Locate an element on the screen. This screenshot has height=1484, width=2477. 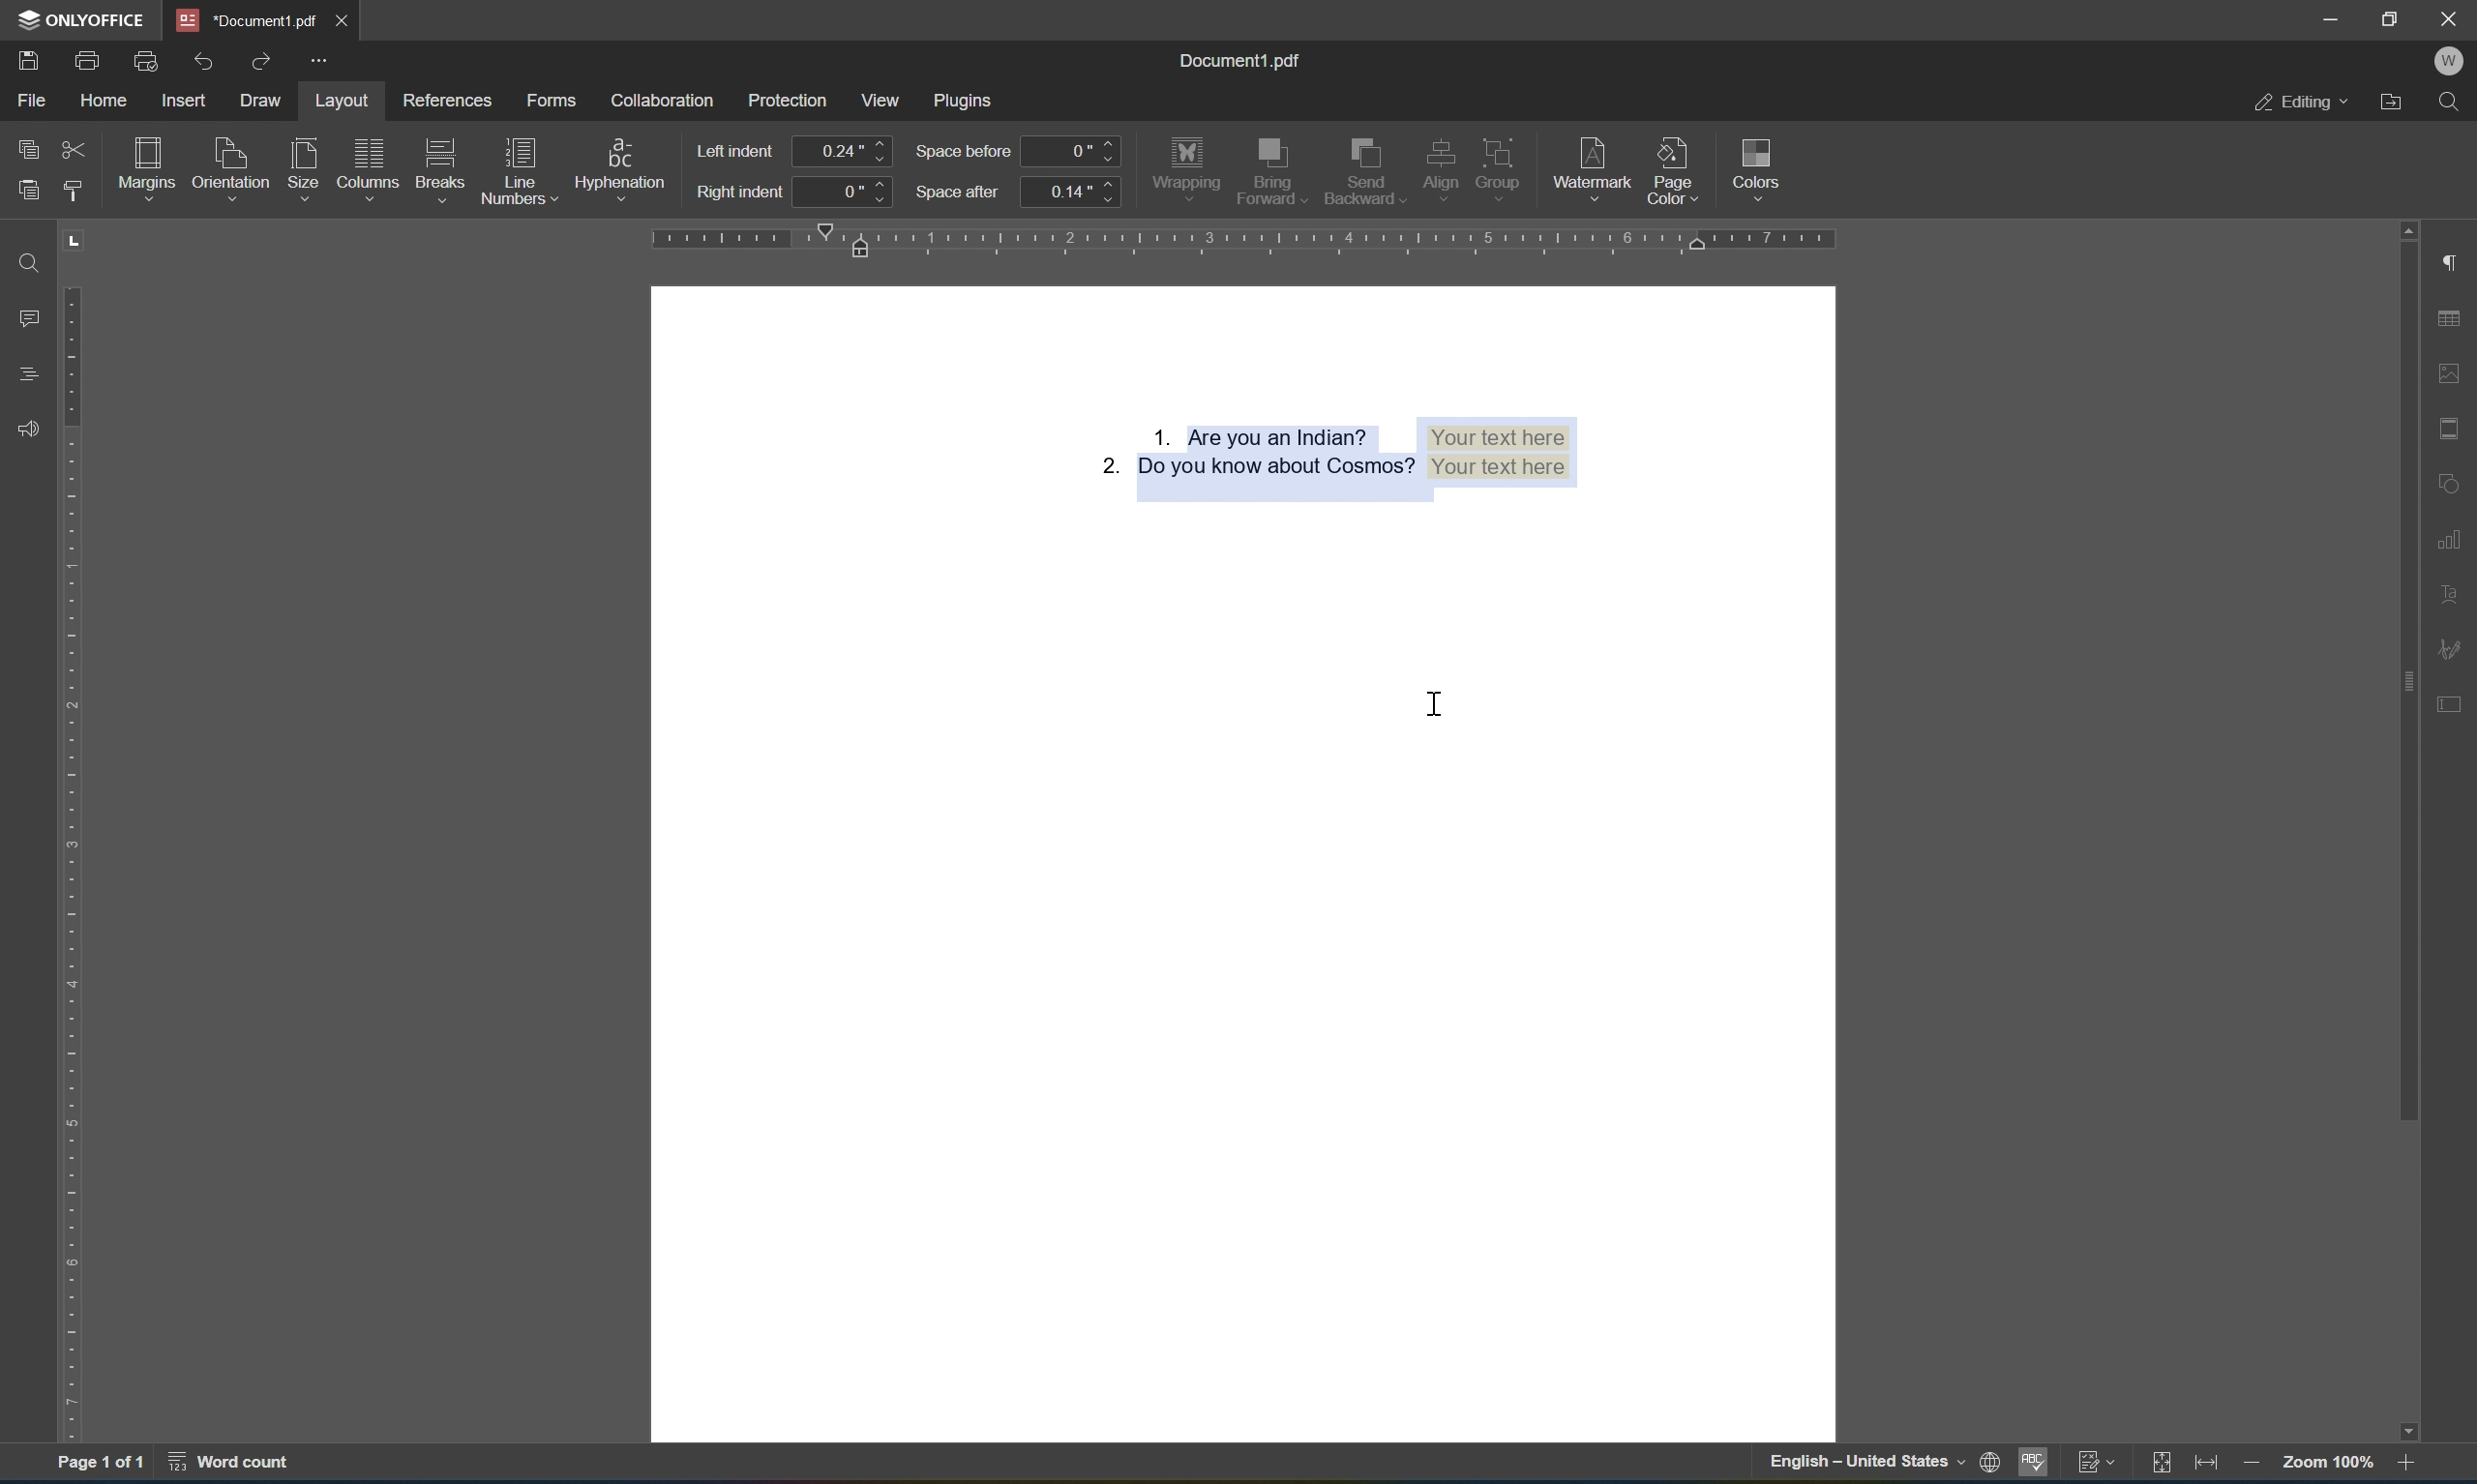
print is located at coordinates (87, 60).